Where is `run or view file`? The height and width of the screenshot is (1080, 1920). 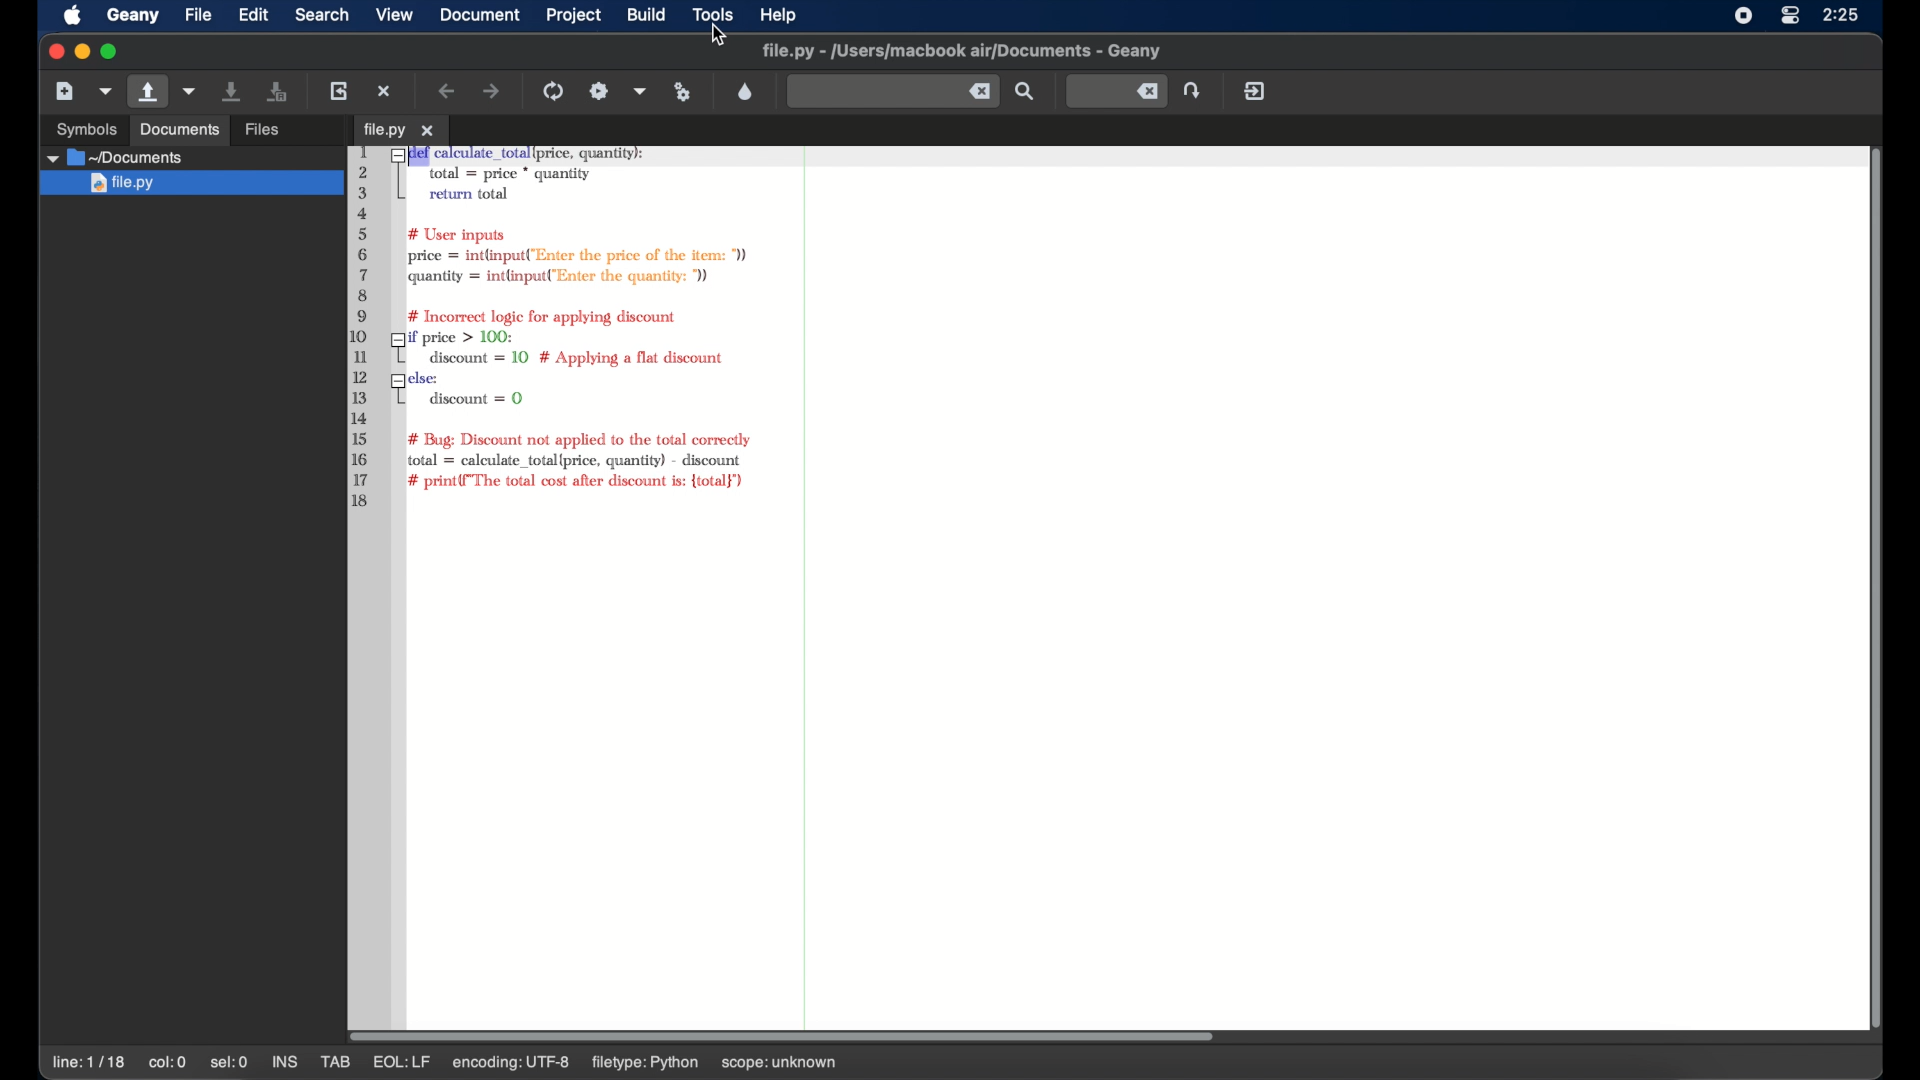 run or view file is located at coordinates (682, 93).